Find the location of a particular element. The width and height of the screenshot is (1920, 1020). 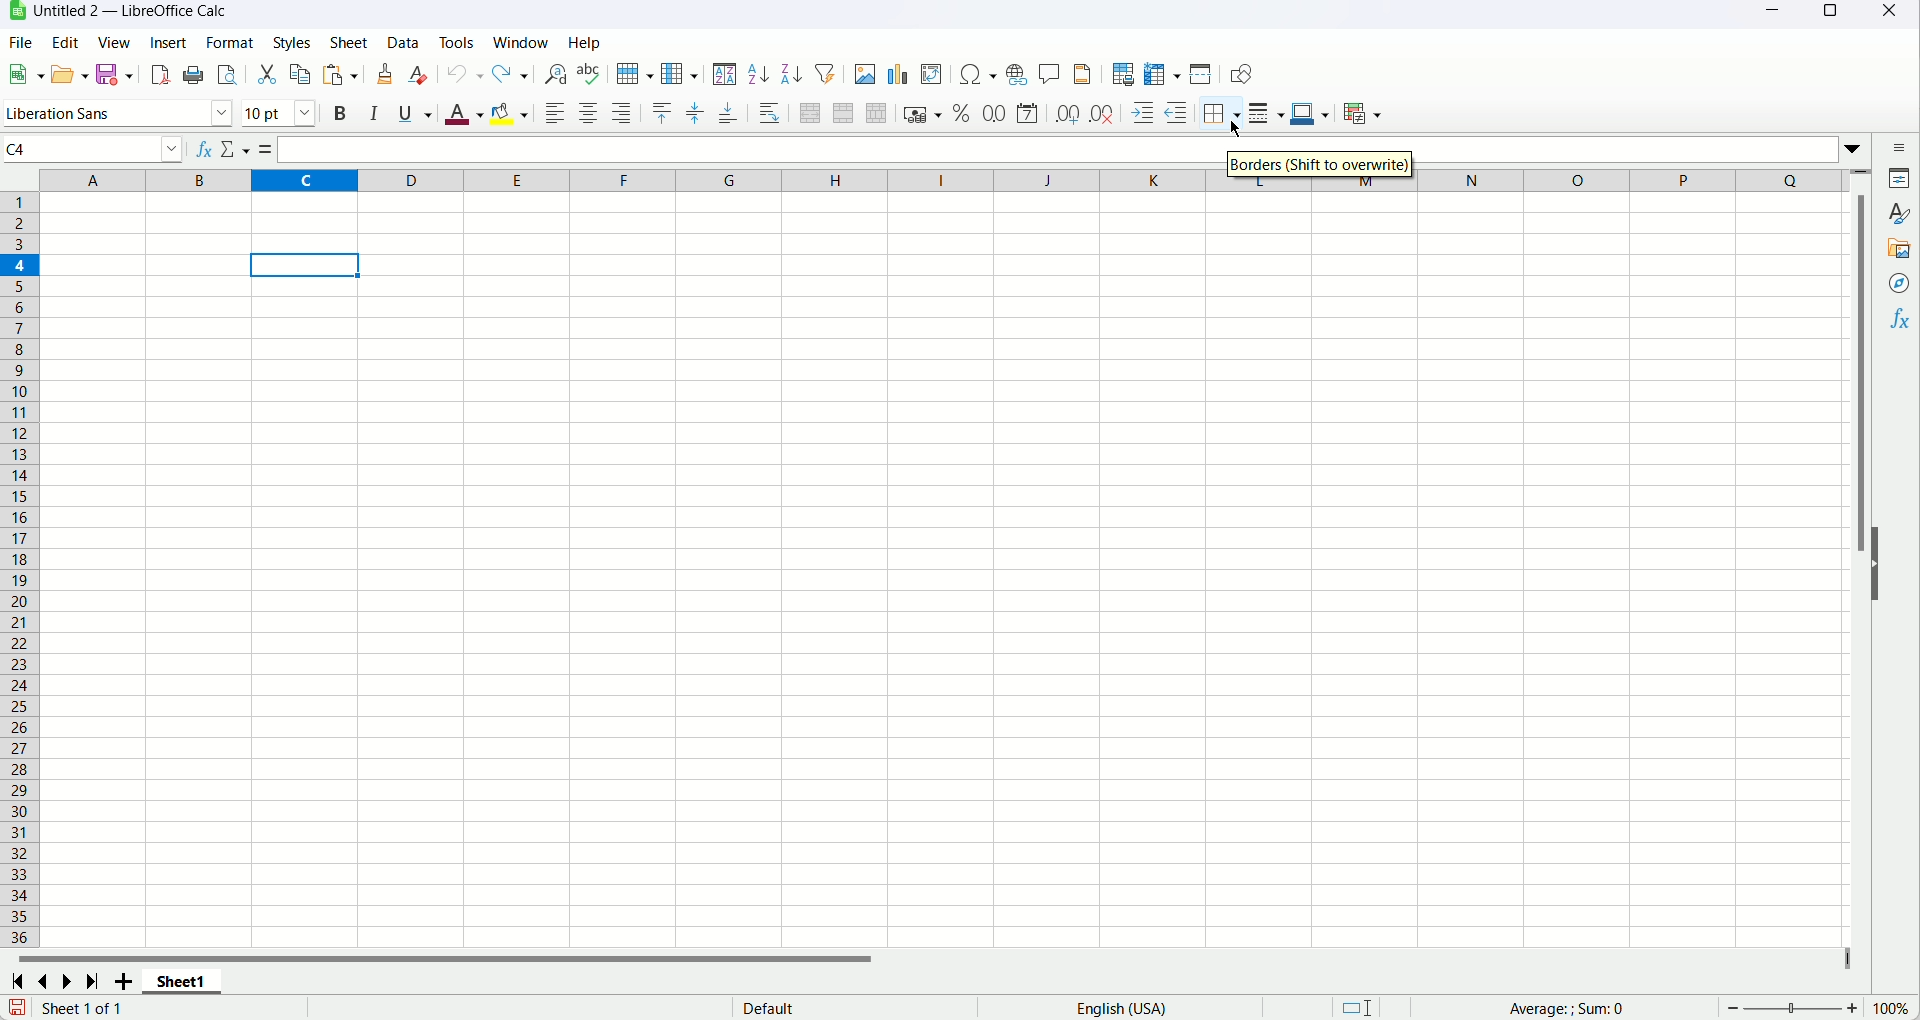

Underline is located at coordinates (415, 113).